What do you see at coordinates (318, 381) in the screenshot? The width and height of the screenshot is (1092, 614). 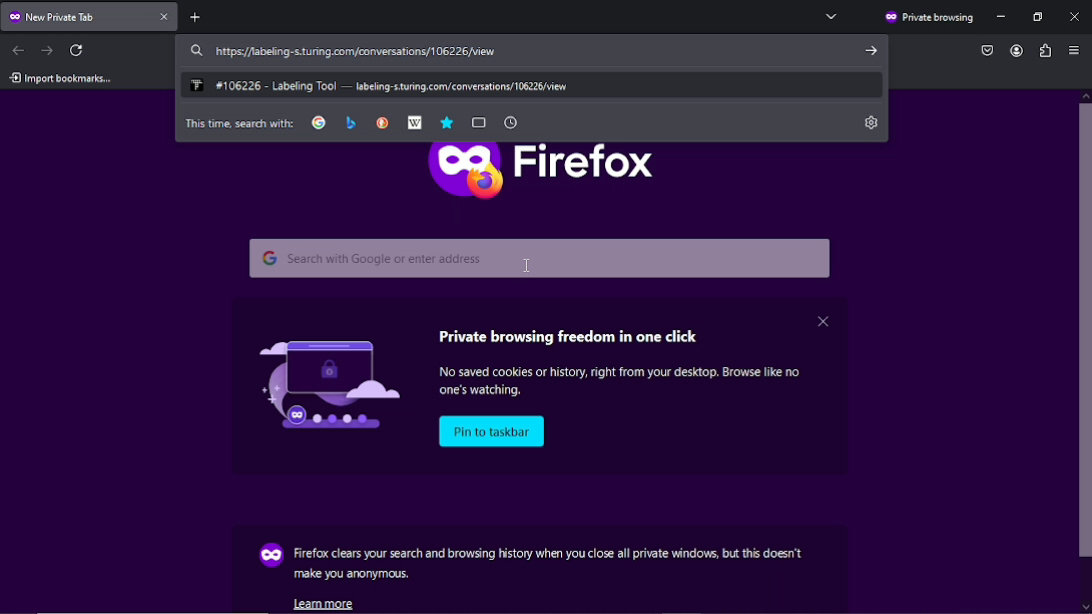 I see `logo` at bounding box center [318, 381].